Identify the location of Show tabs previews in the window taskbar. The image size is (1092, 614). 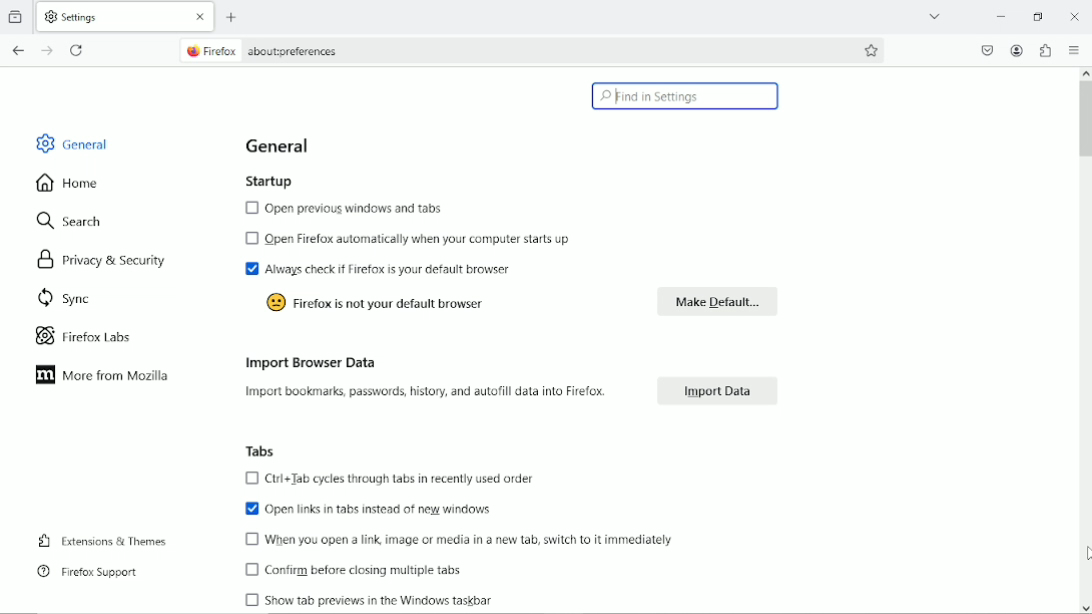
(365, 600).